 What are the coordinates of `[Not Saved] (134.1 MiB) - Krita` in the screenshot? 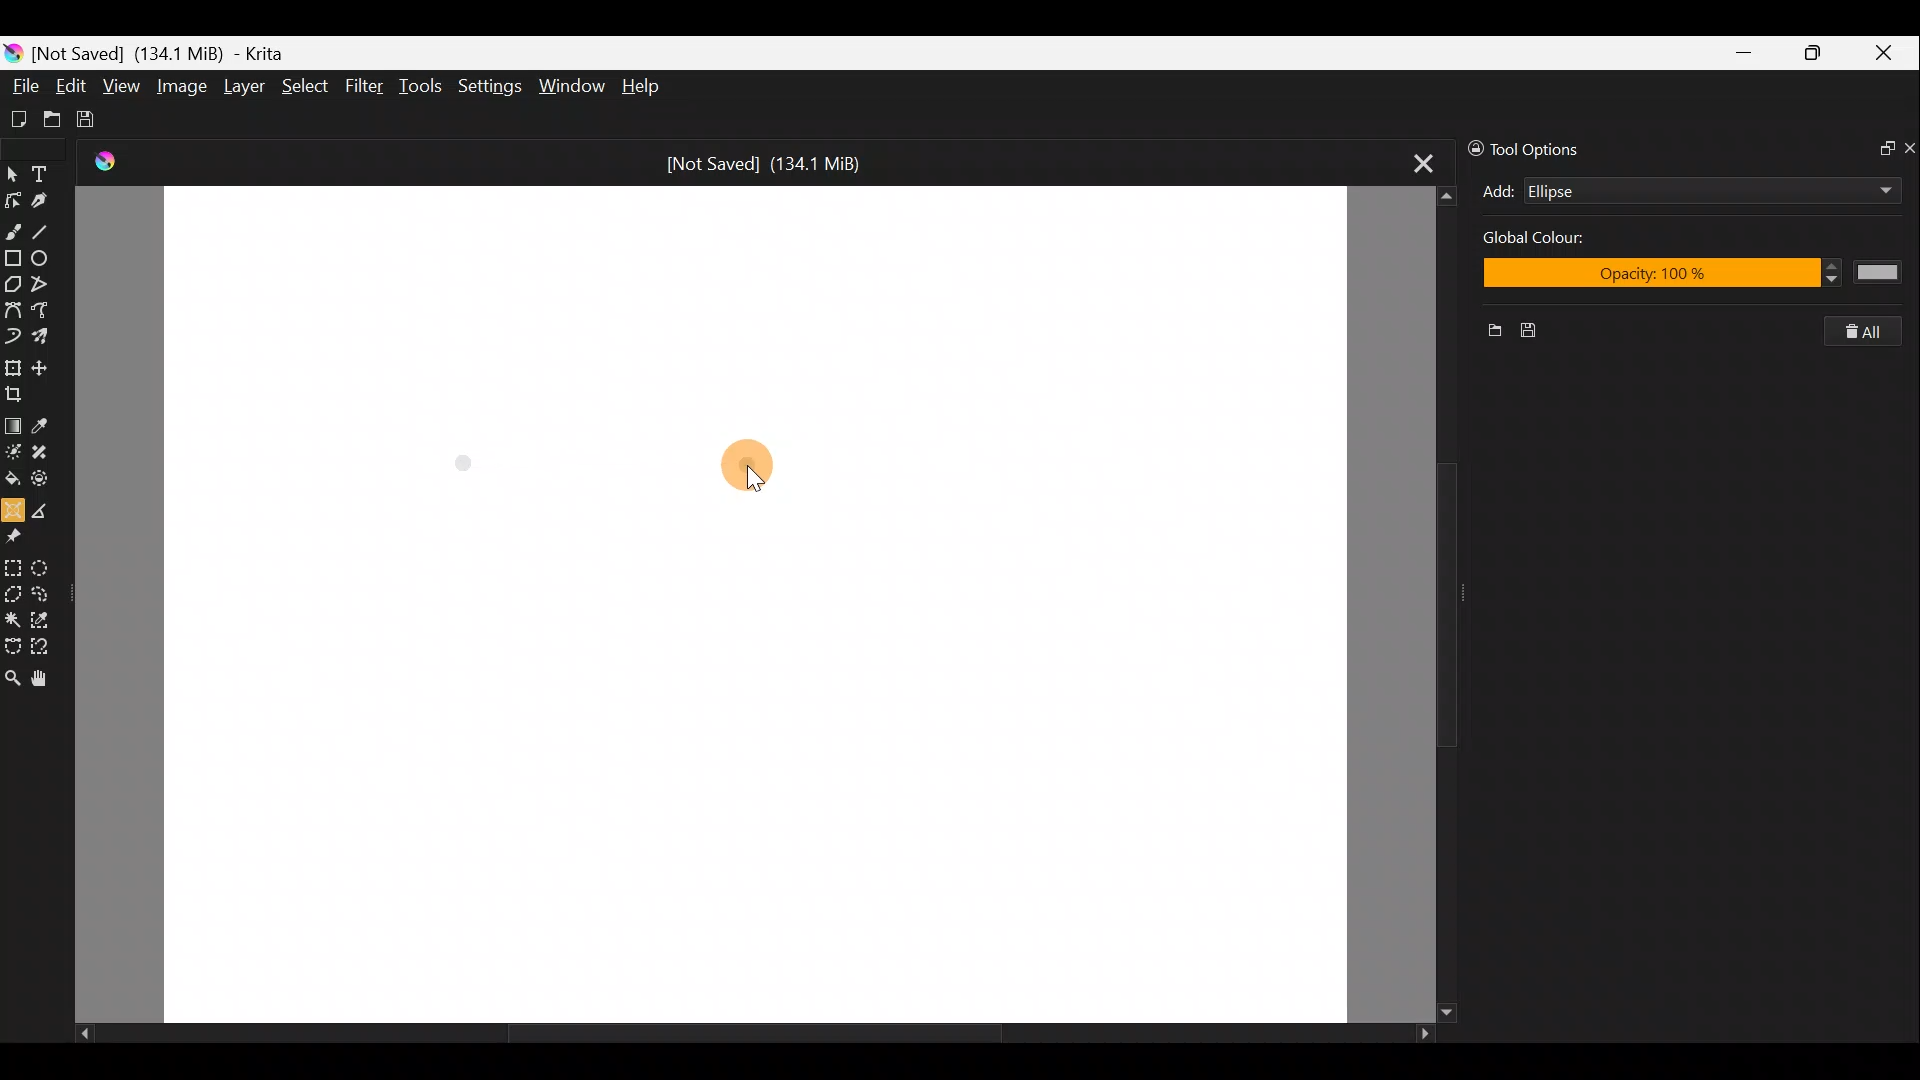 It's located at (174, 54).